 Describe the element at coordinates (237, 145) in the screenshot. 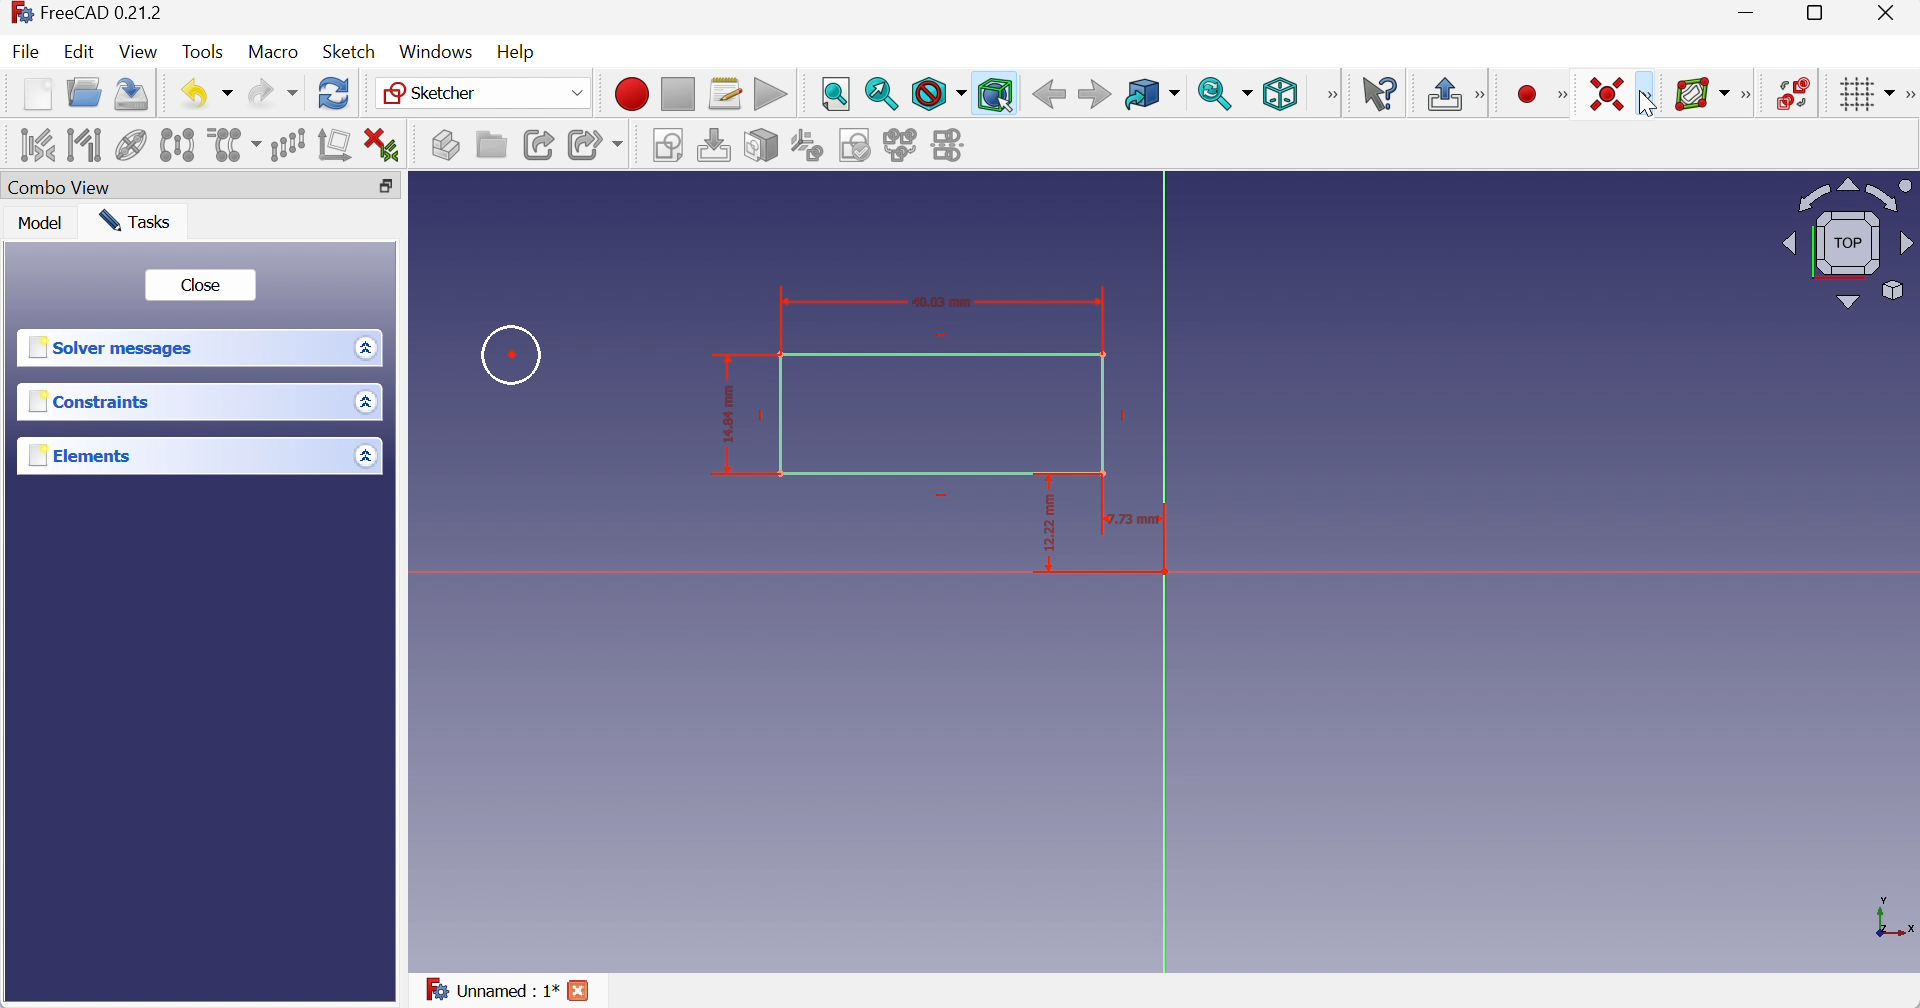

I see `Clone` at that location.